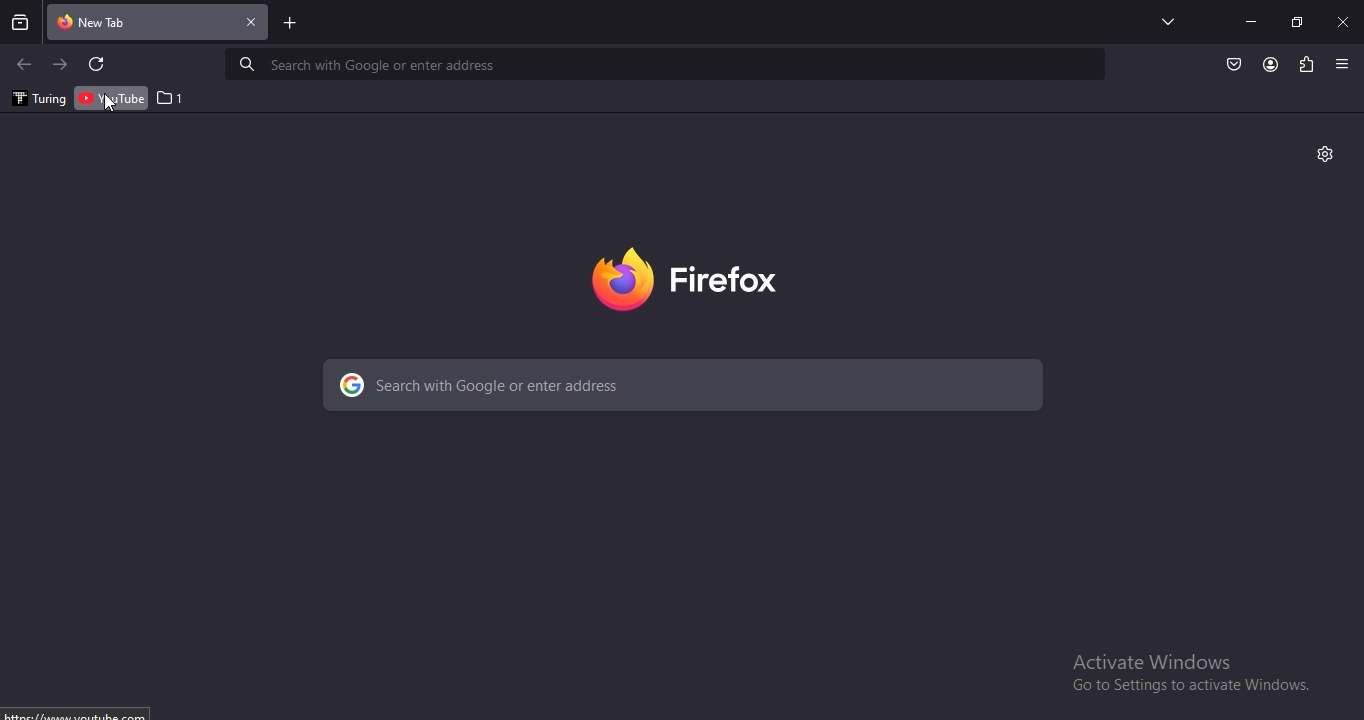 The width and height of the screenshot is (1364, 720). What do you see at coordinates (1269, 66) in the screenshot?
I see `account profile` at bounding box center [1269, 66].